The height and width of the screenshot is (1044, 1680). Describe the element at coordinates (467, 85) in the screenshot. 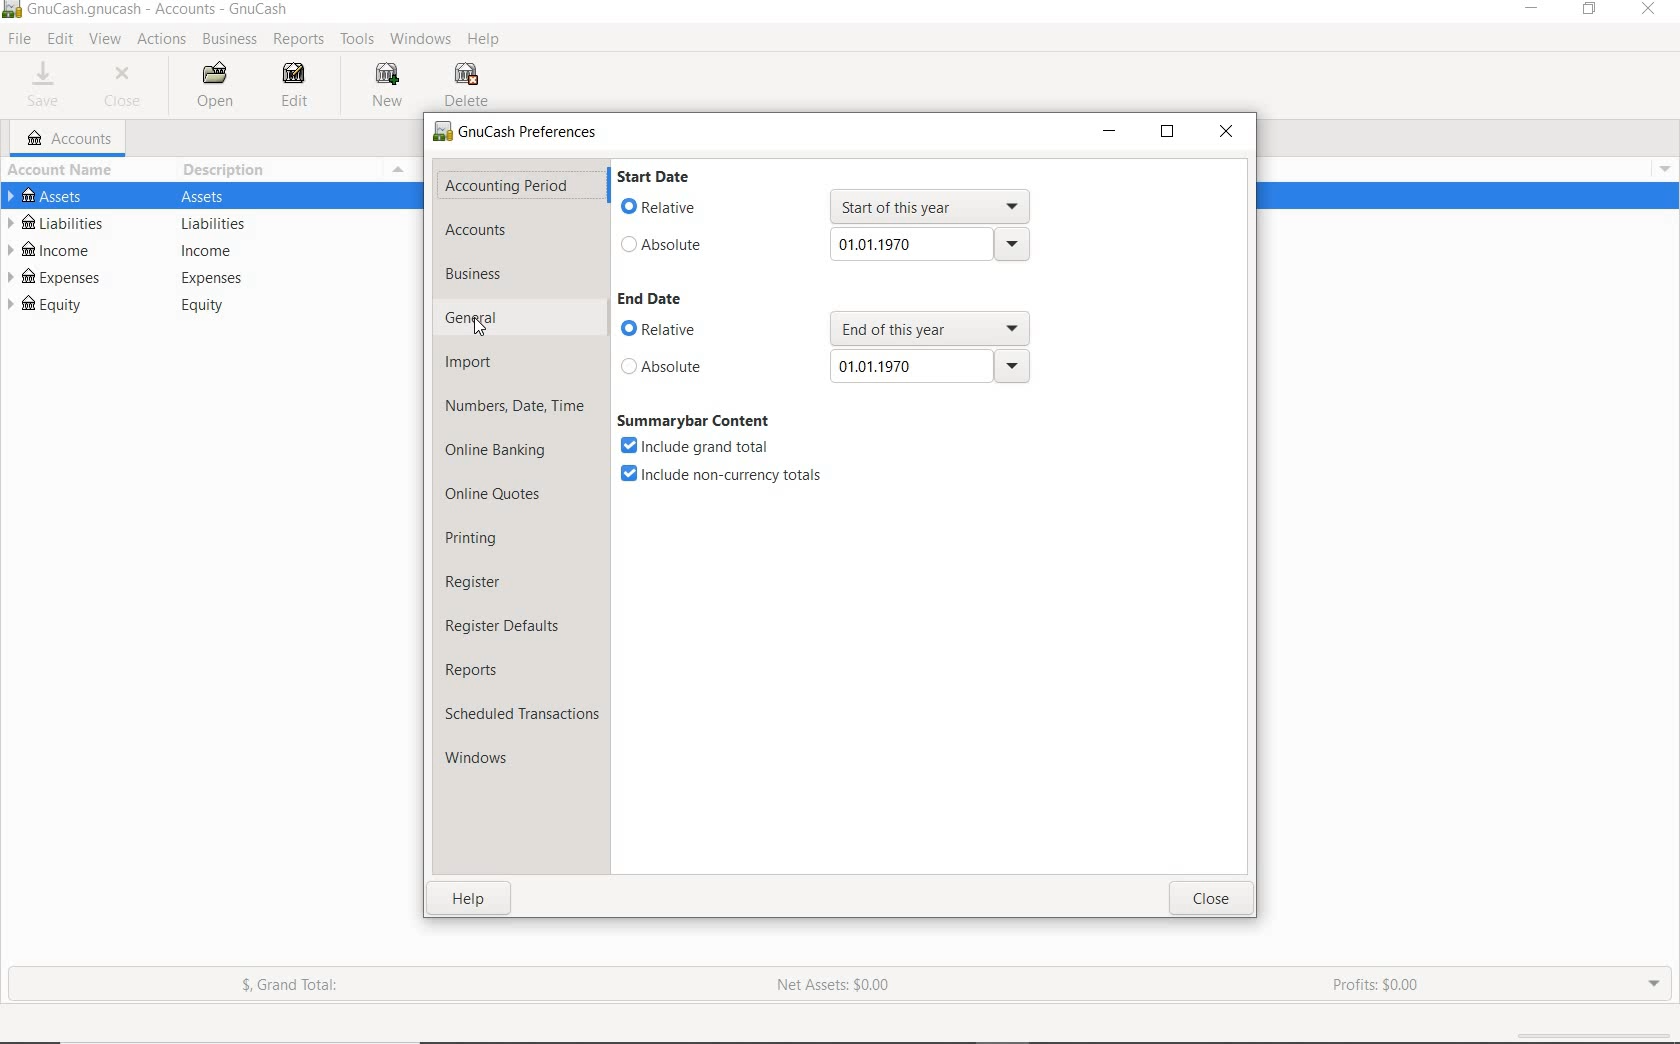

I see `DELETE` at that location.